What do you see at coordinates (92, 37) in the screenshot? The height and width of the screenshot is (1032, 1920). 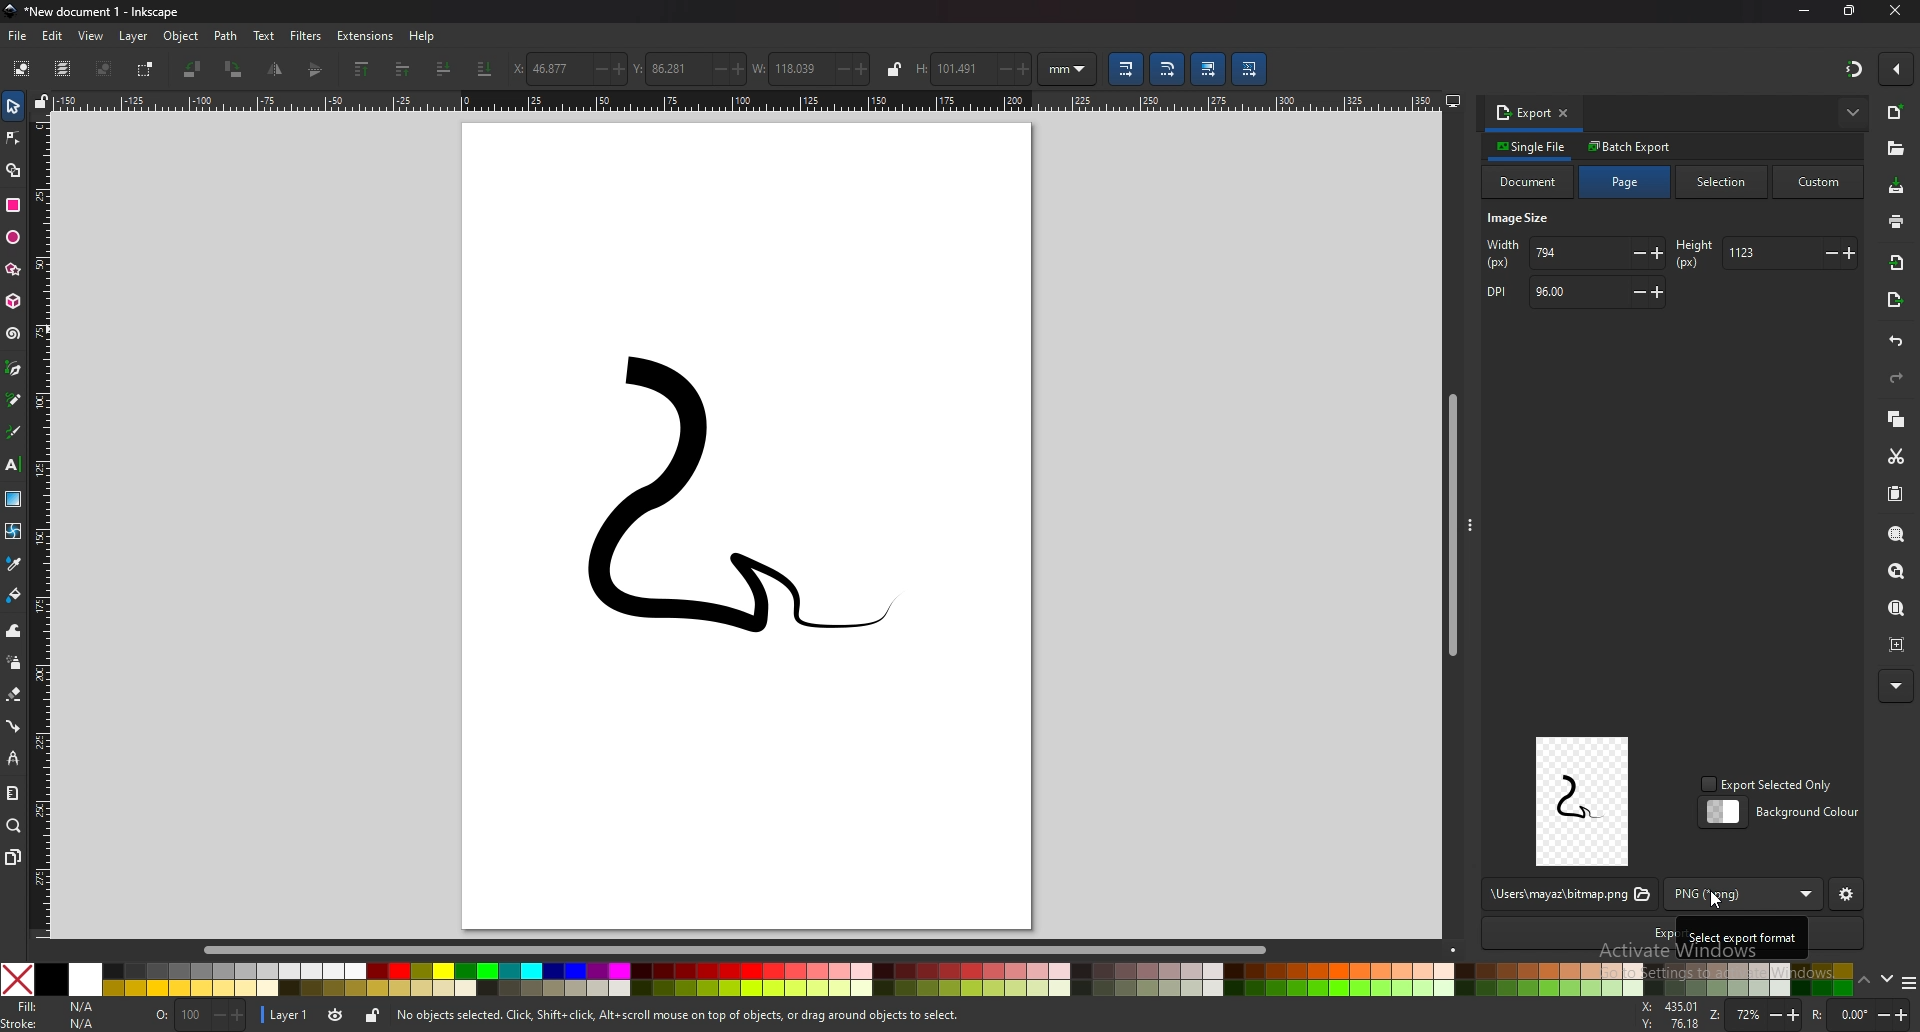 I see `view` at bounding box center [92, 37].